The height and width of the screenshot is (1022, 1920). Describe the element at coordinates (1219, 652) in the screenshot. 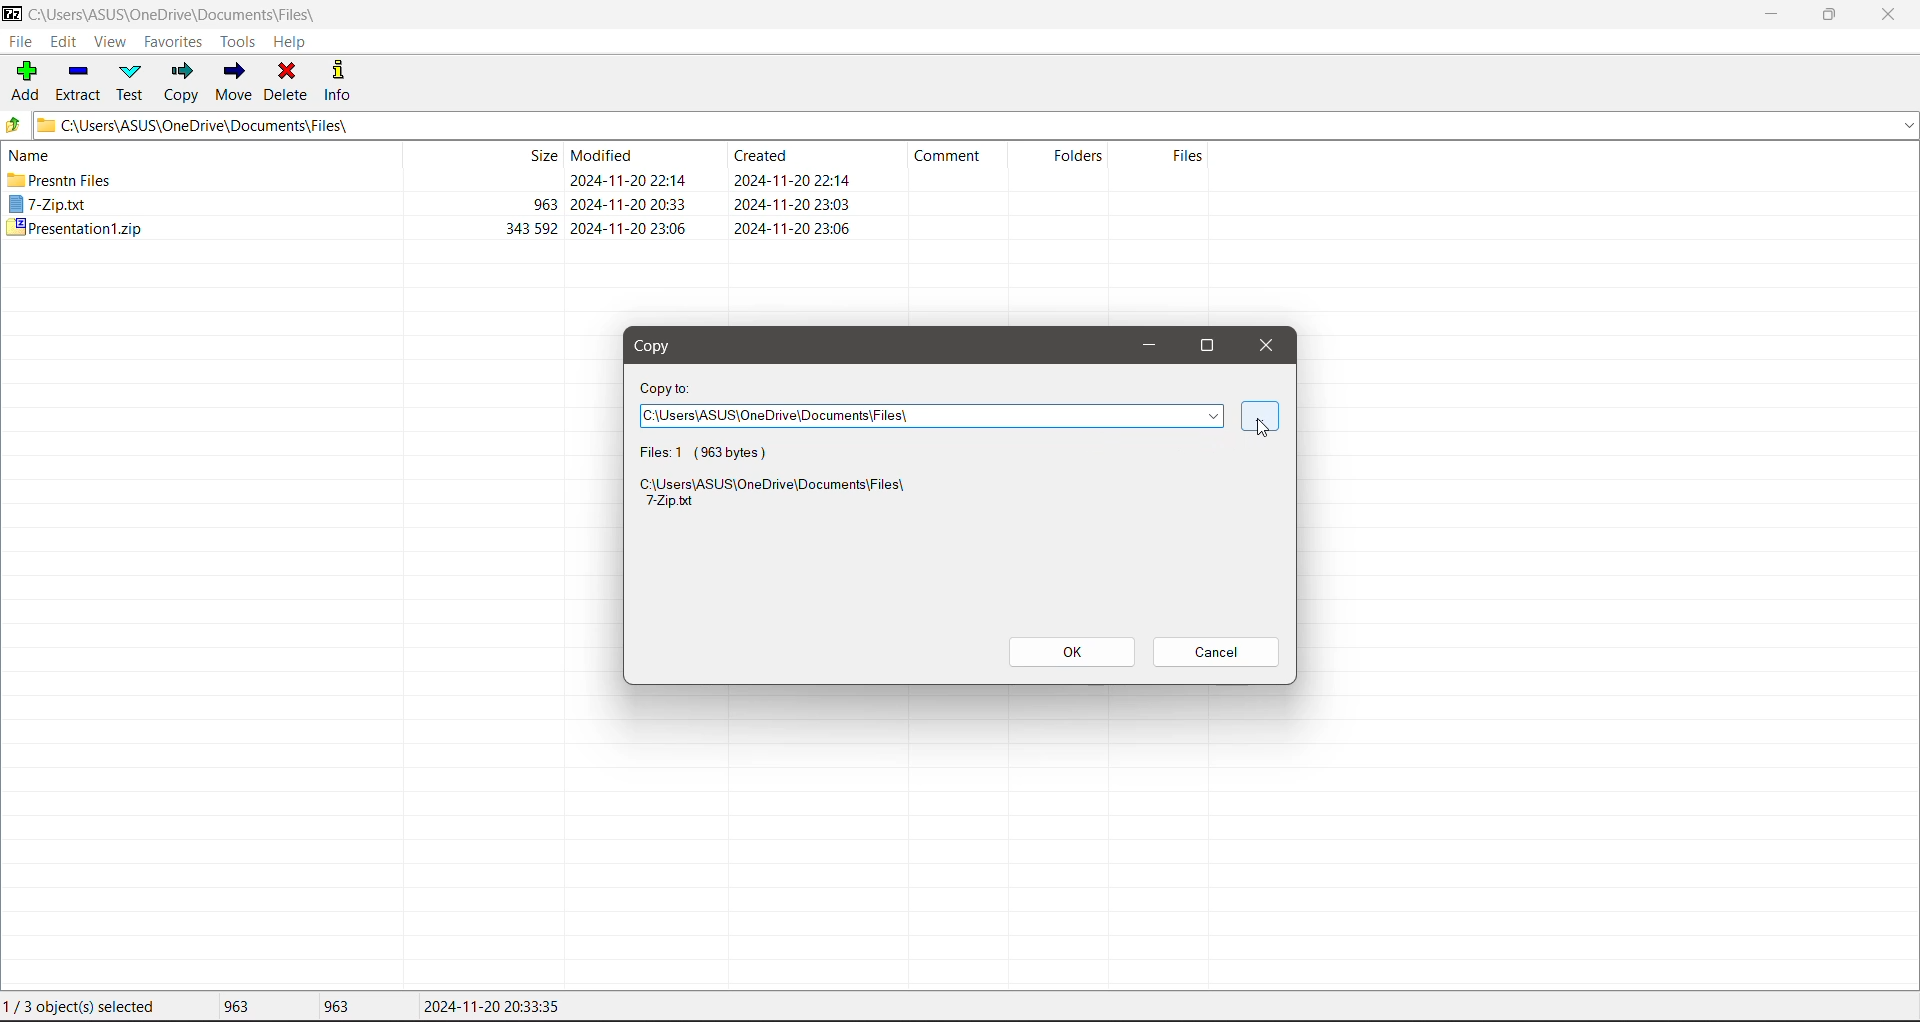

I see `Cancel` at that location.